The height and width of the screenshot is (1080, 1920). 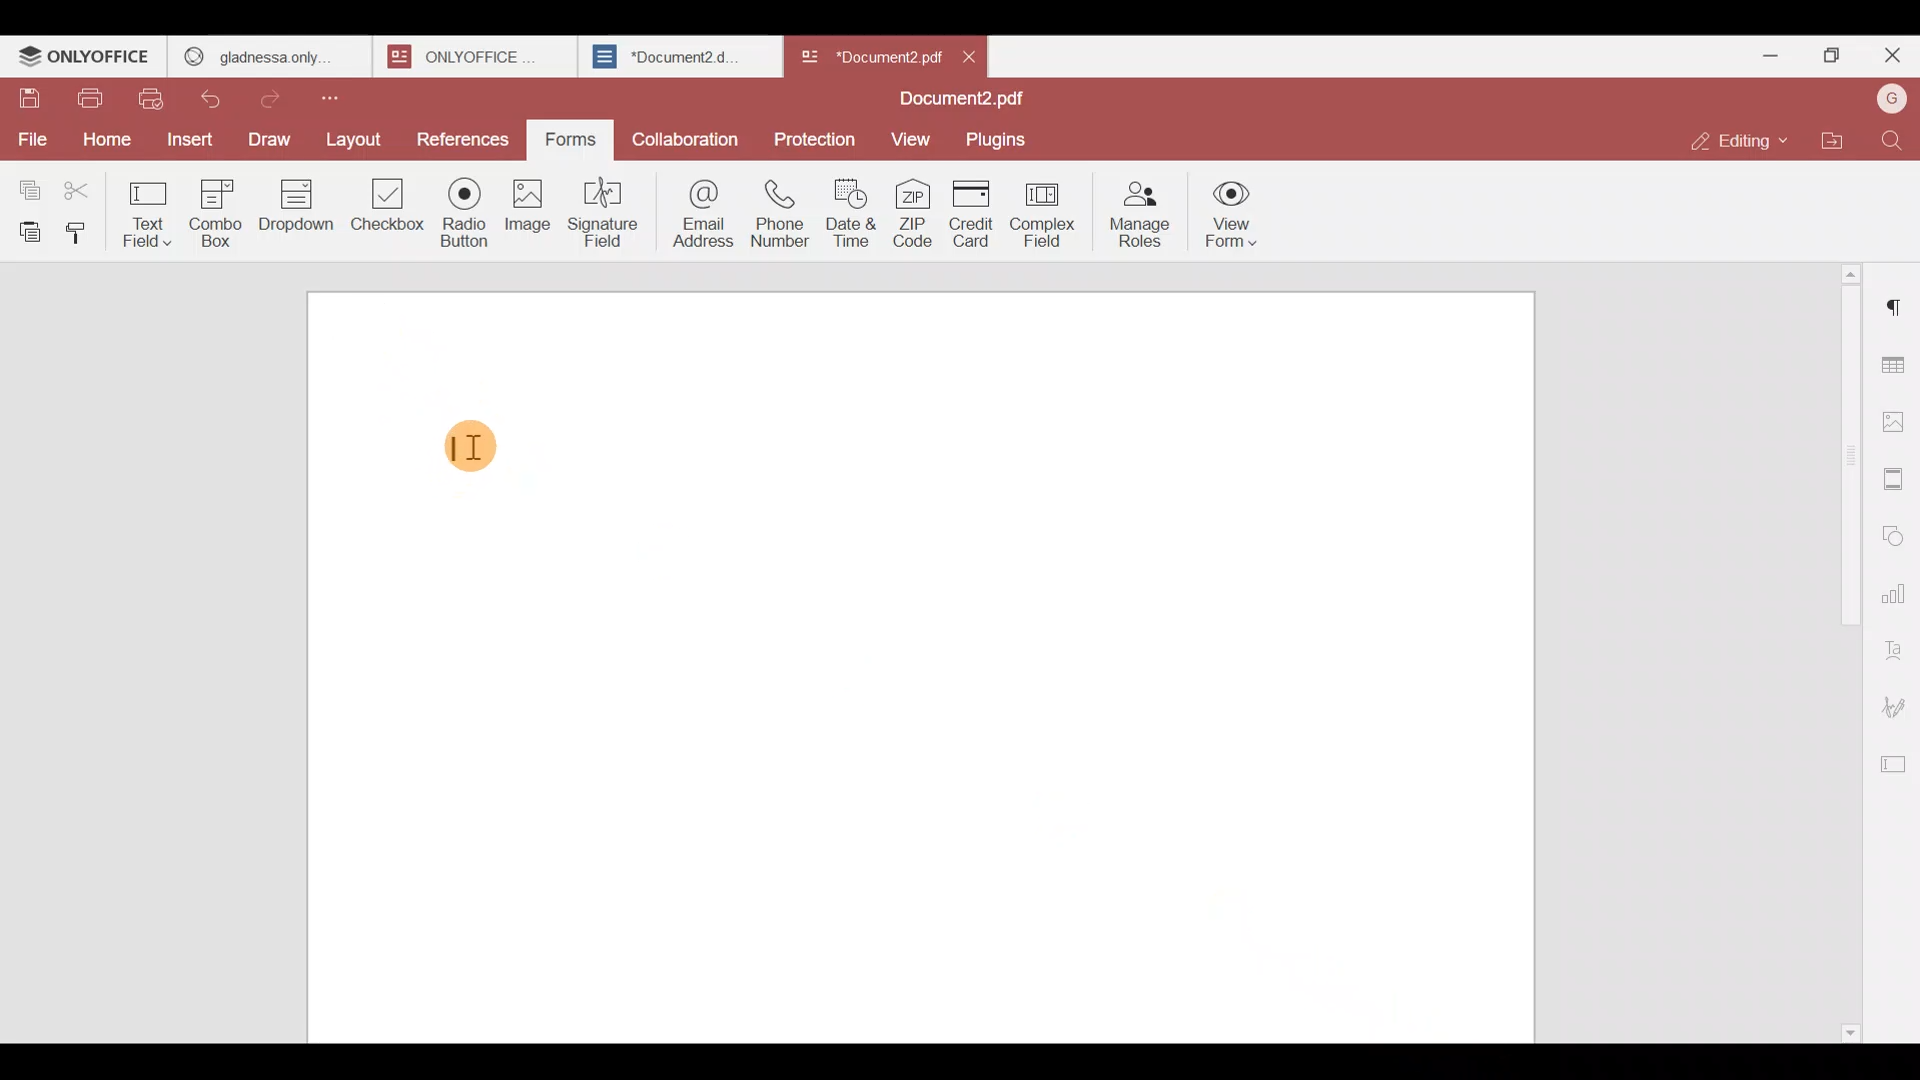 I want to click on Scroll bar, so click(x=1842, y=646).